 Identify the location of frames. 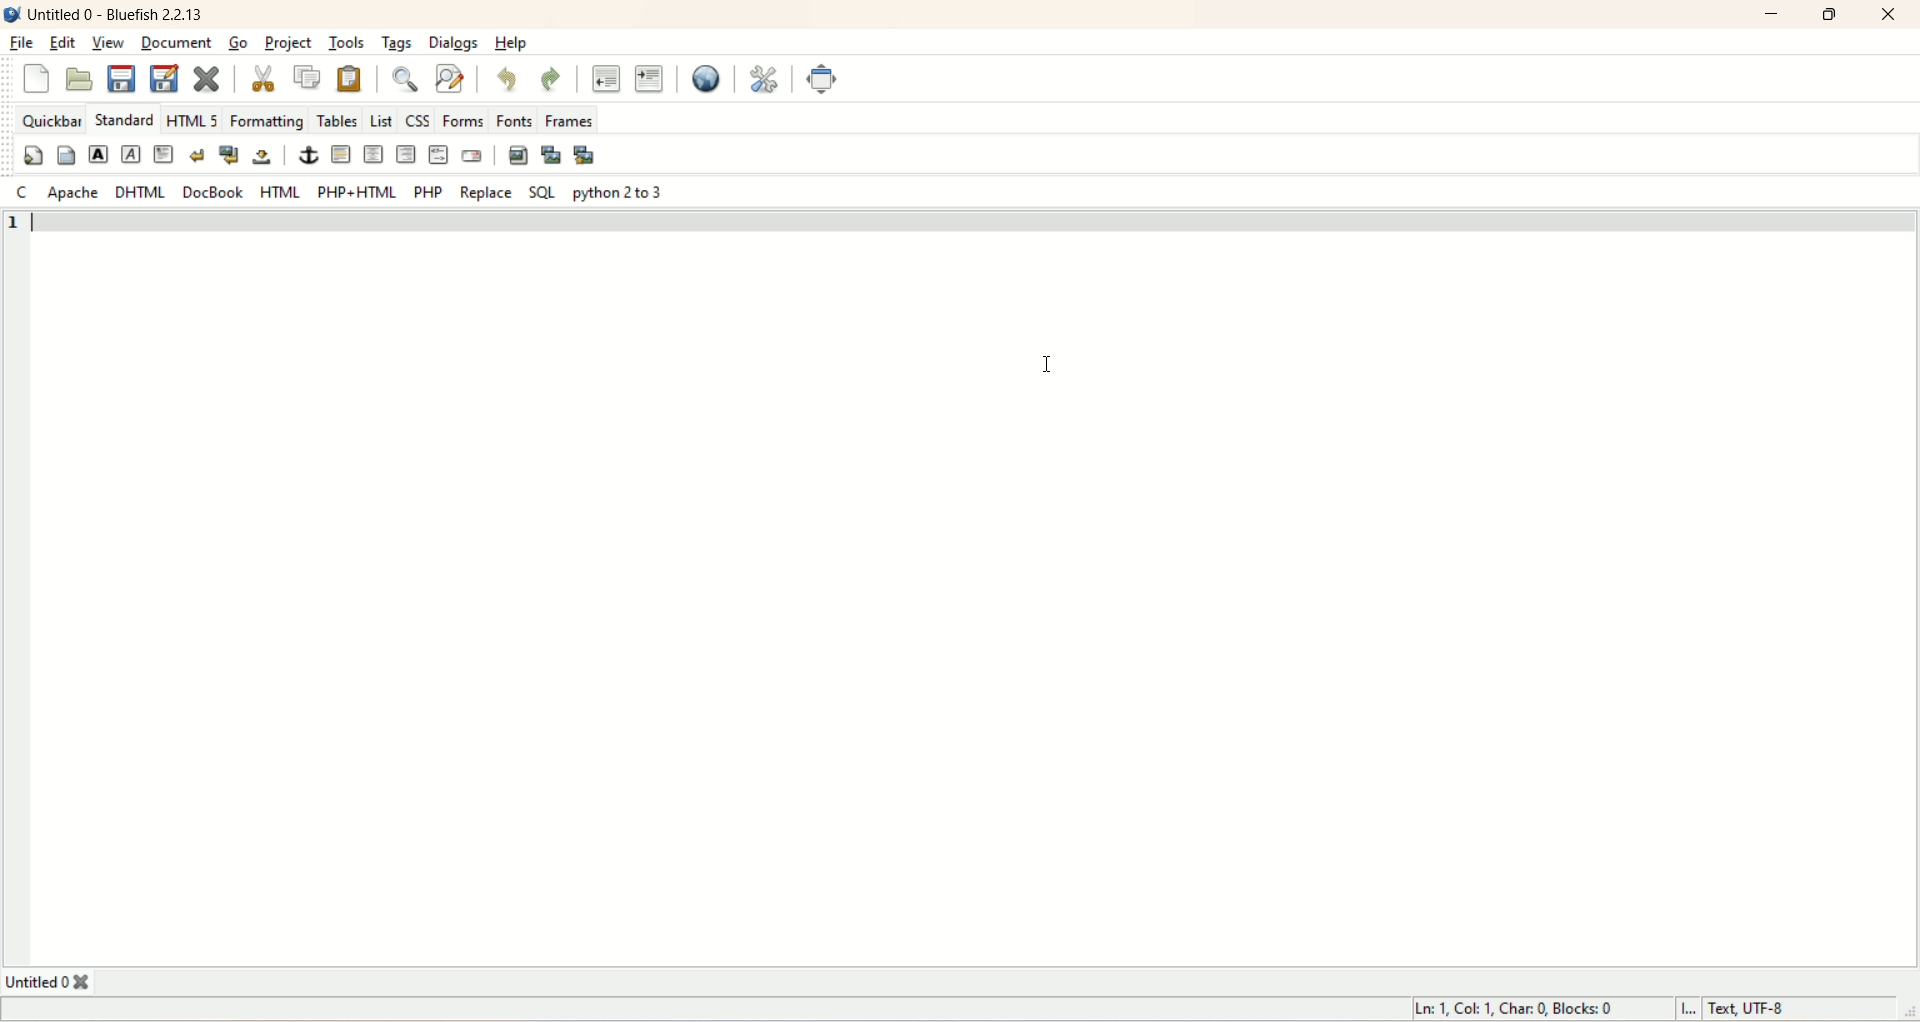
(568, 118).